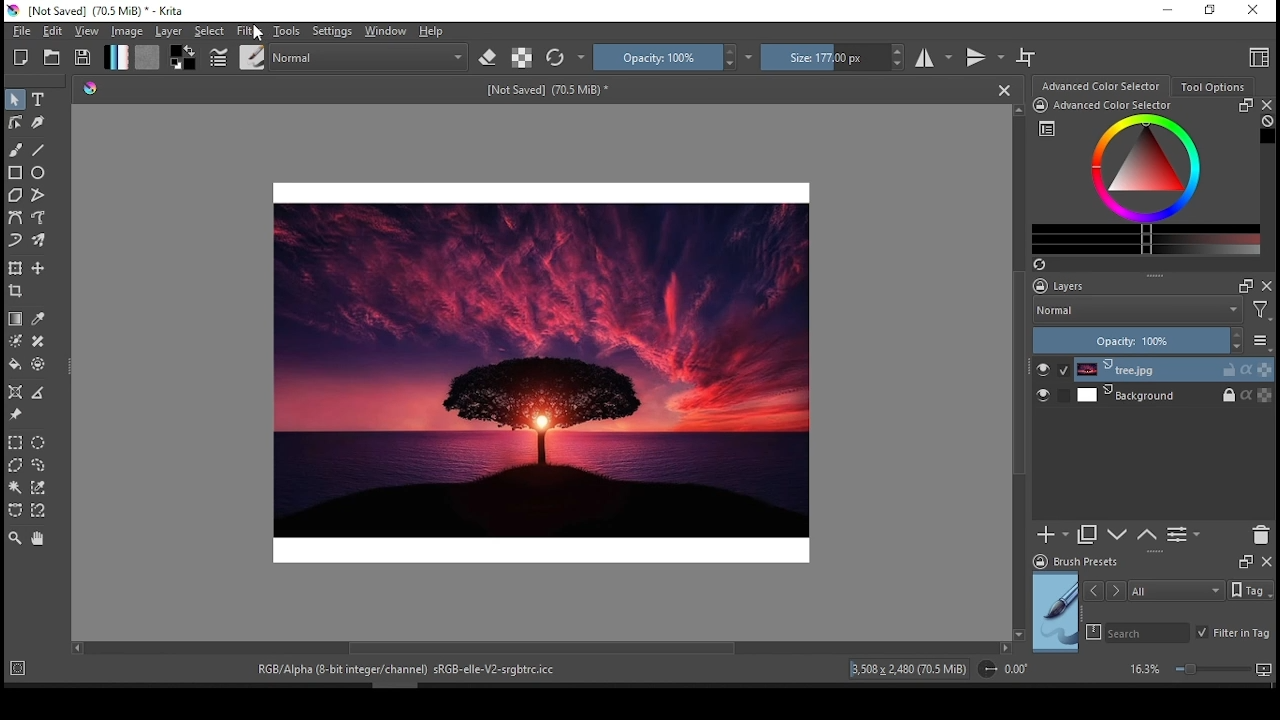 Image resolution: width=1280 pixels, height=720 pixels. What do you see at coordinates (40, 99) in the screenshot?
I see `text tool` at bounding box center [40, 99].